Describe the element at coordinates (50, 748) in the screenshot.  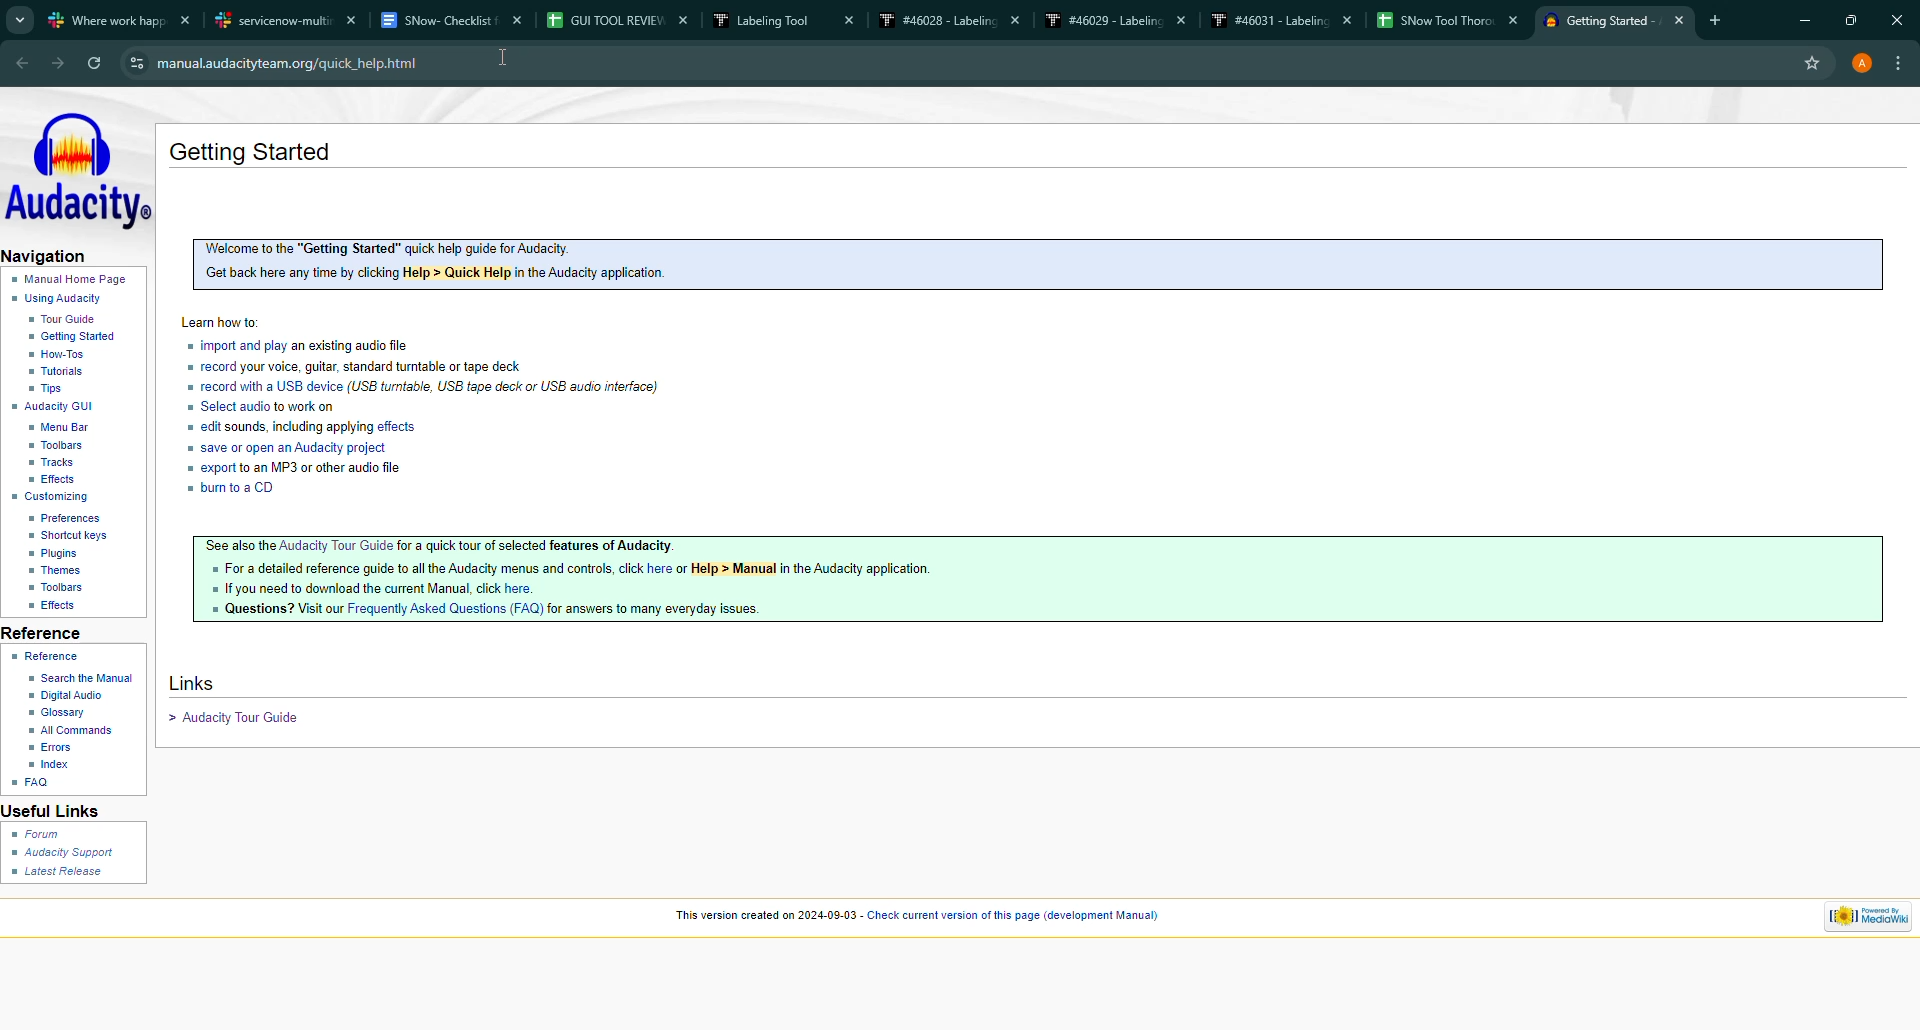
I see `error` at that location.